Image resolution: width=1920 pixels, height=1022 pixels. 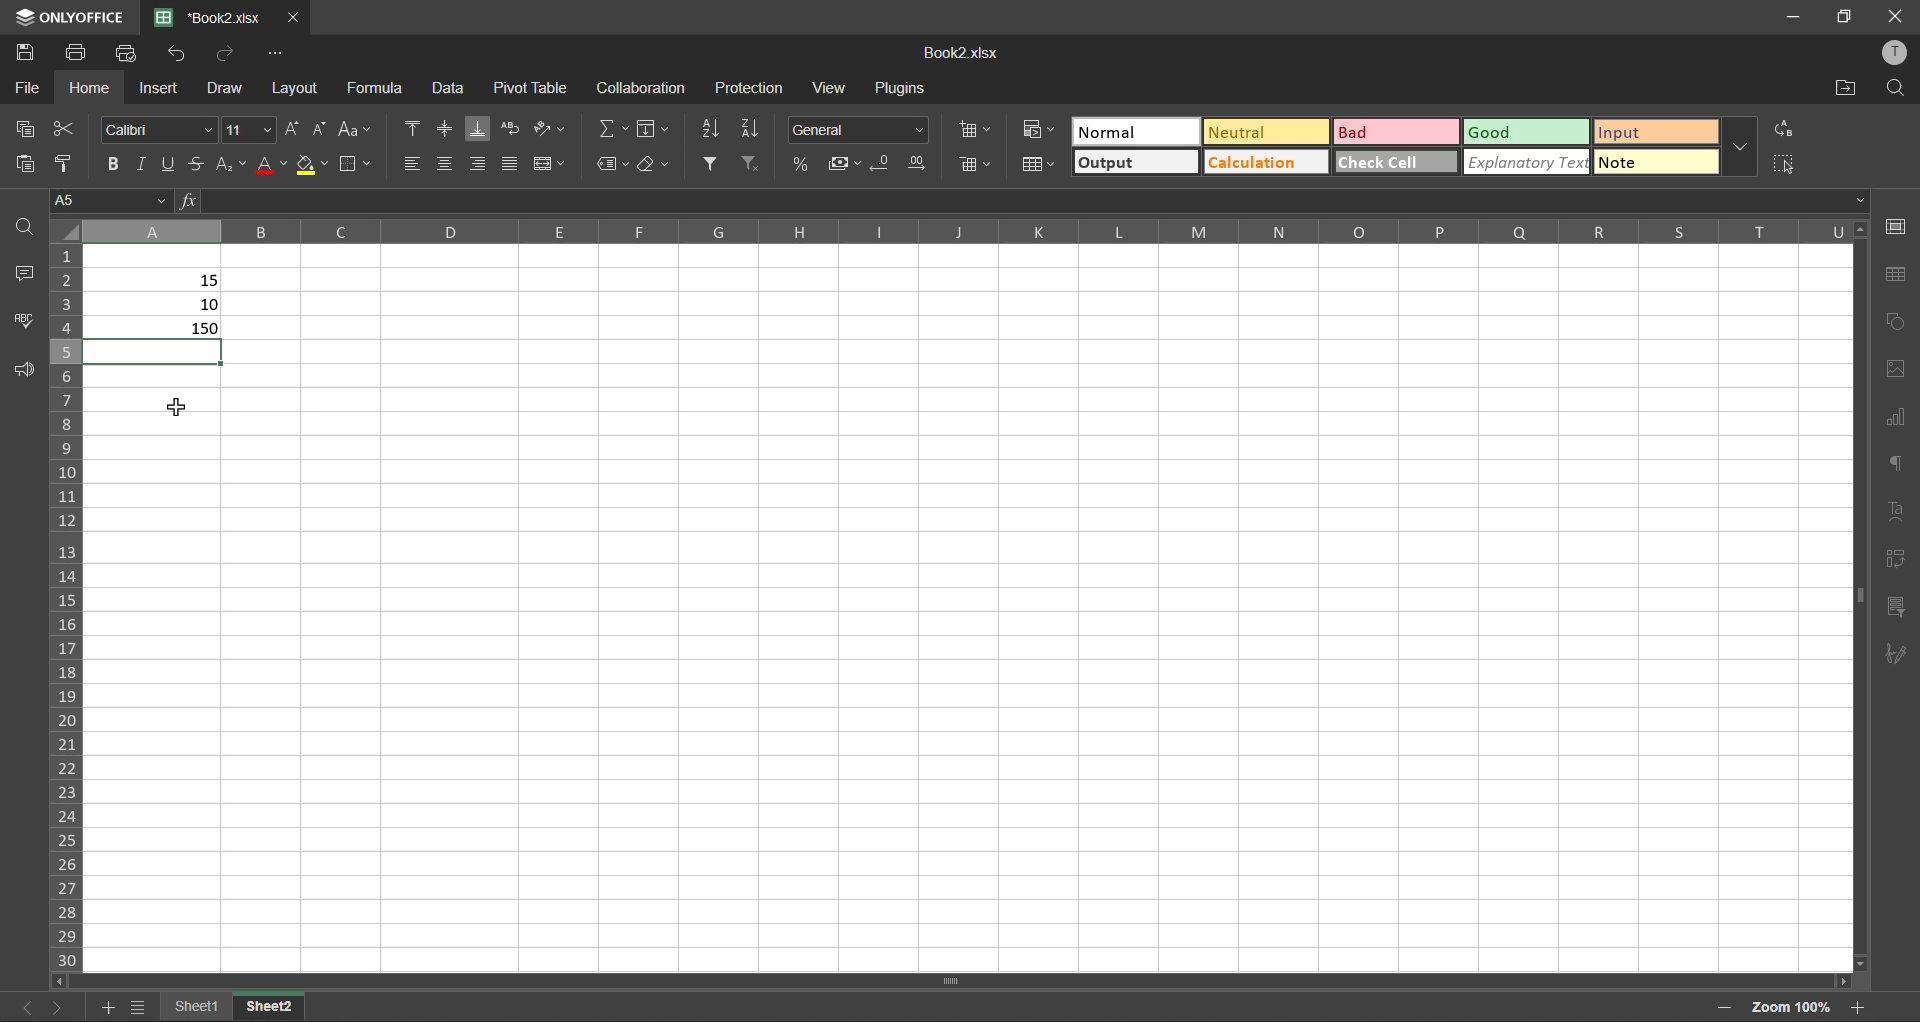 What do you see at coordinates (752, 127) in the screenshot?
I see `sort descending` at bounding box center [752, 127].